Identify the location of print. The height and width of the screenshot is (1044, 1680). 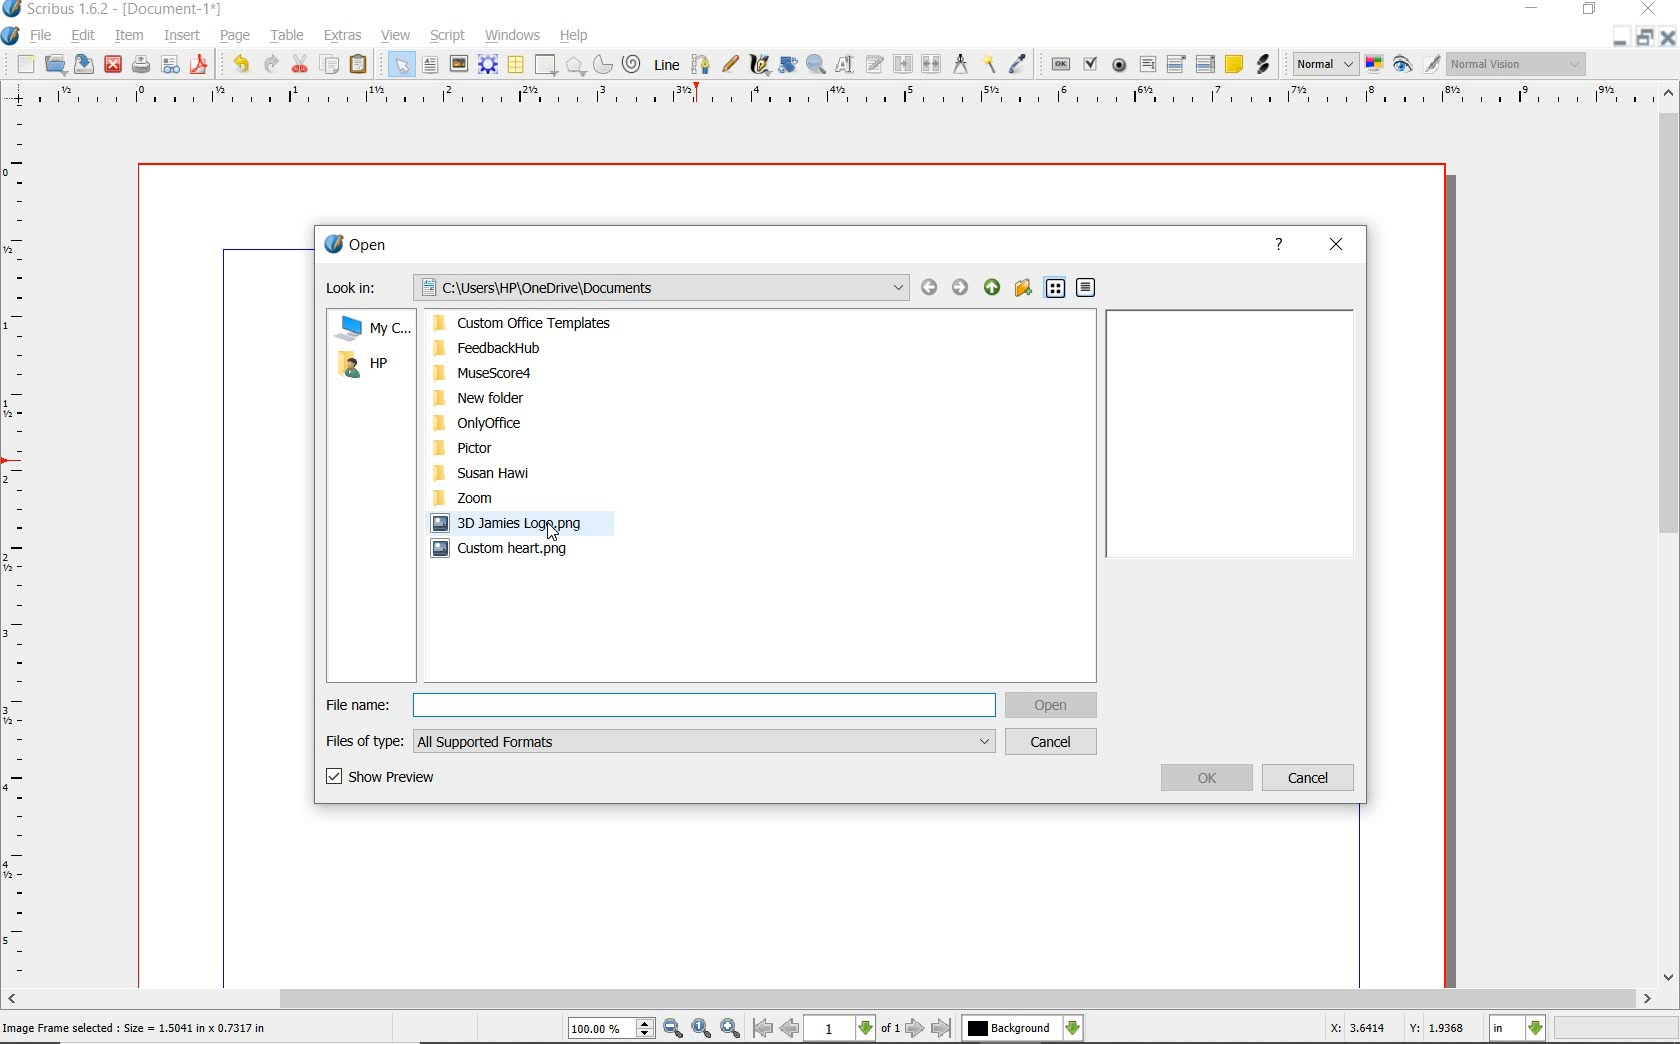
(139, 64).